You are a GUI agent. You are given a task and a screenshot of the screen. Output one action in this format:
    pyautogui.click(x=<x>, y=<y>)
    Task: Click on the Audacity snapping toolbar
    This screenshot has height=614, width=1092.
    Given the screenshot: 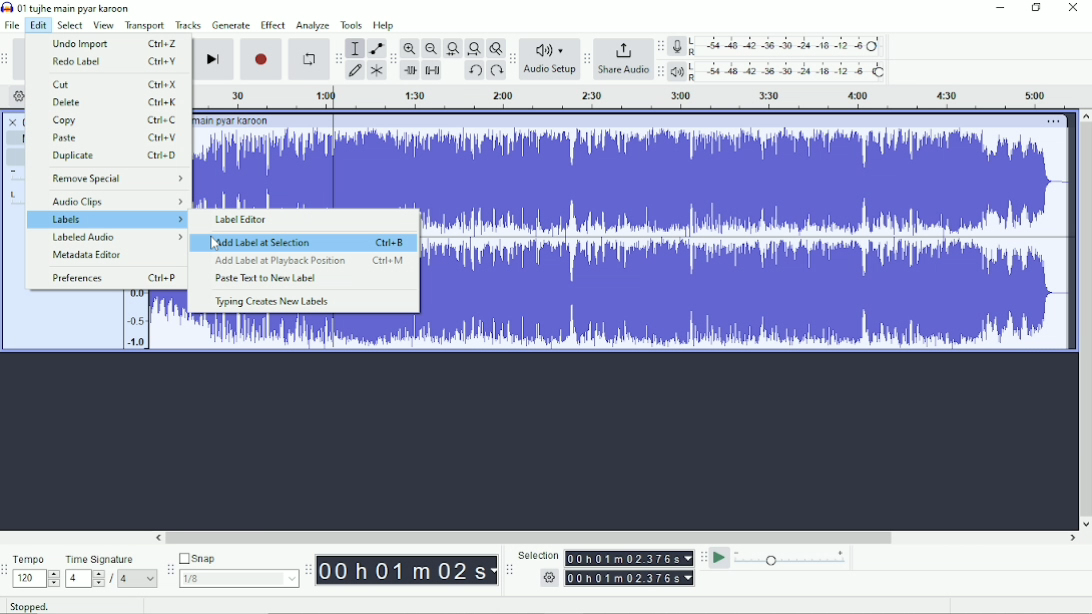 What is the action you would take?
    pyautogui.click(x=169, y=569)
    